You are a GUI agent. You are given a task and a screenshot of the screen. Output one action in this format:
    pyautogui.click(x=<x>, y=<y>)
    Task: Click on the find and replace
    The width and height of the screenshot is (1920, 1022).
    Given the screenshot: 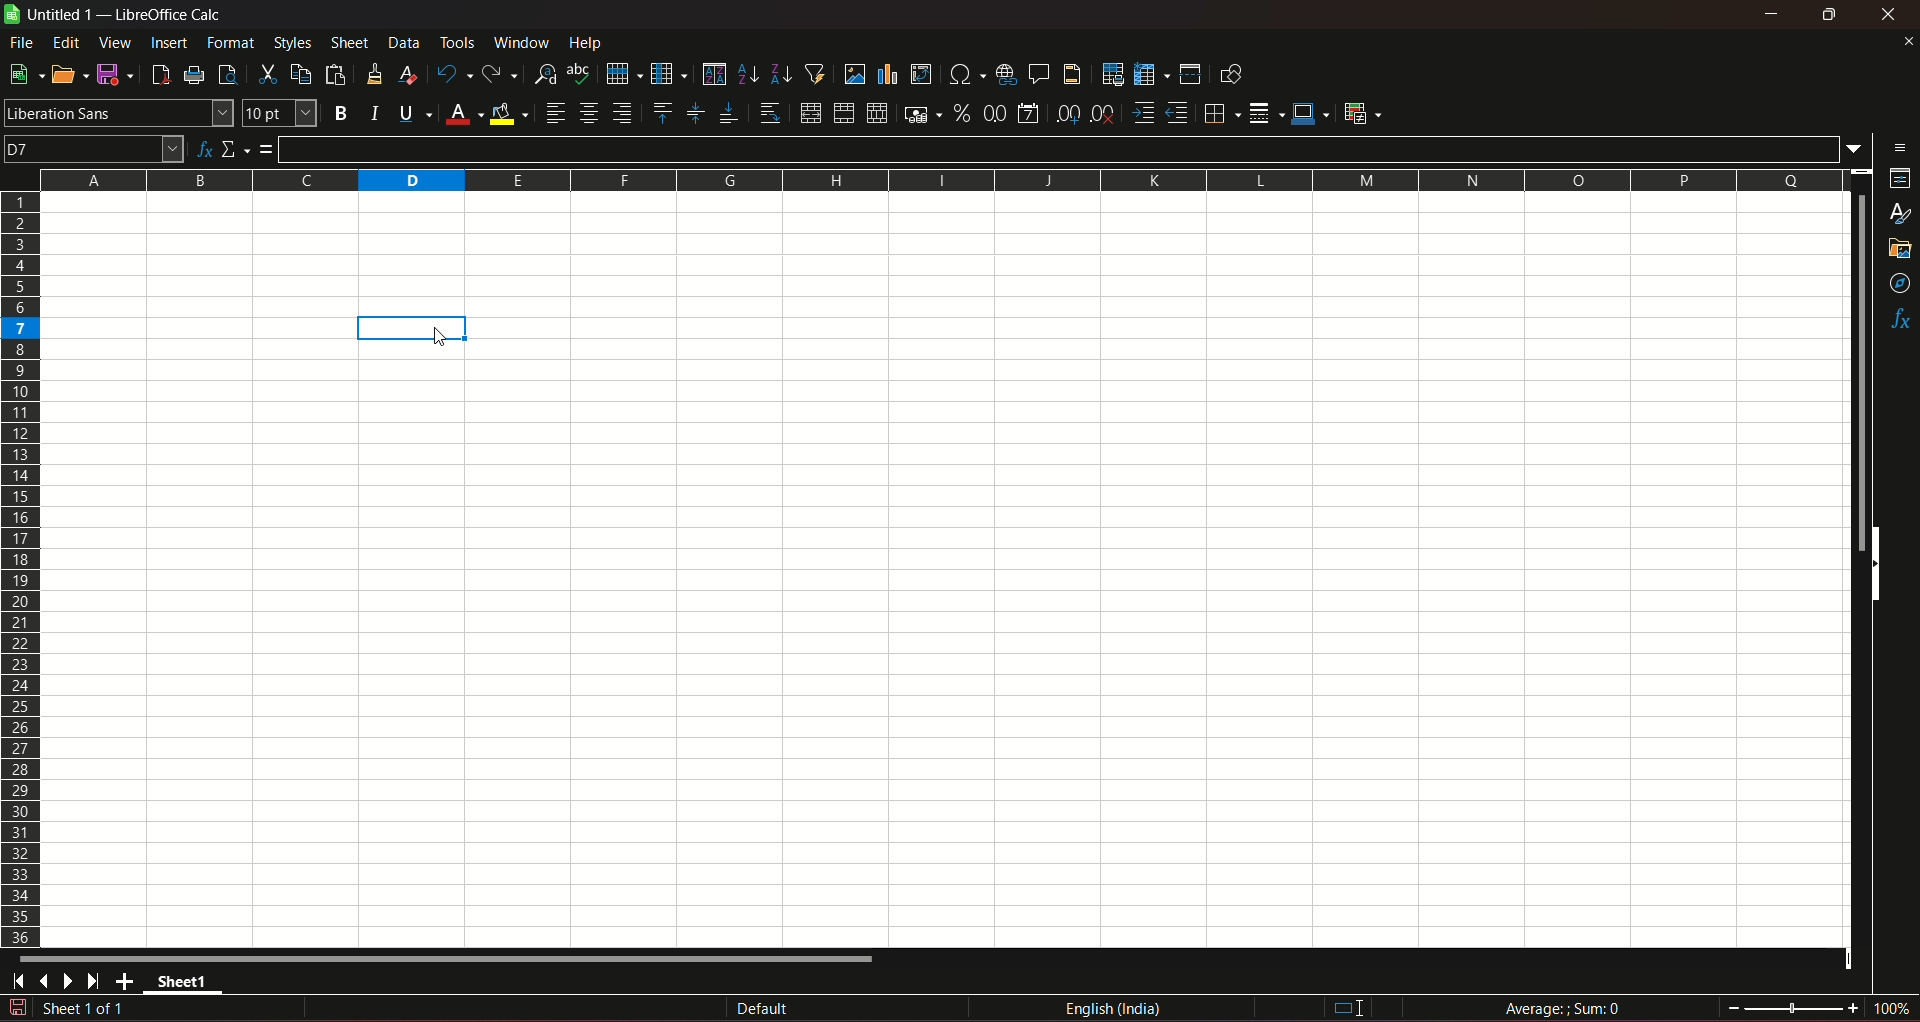 What is the action you would take?
    pyautogui.click(x=544, y=72)
    